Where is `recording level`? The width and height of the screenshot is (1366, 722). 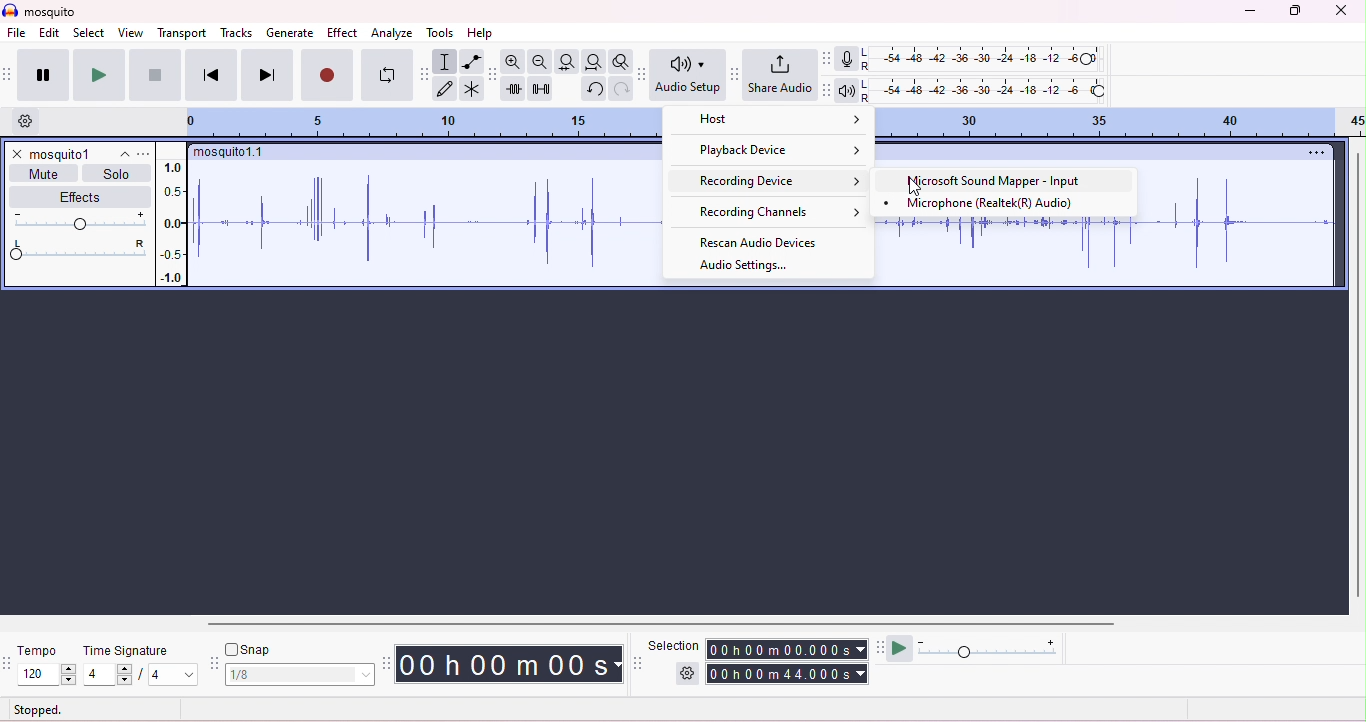
recording level is located at coordinates (986, 59).